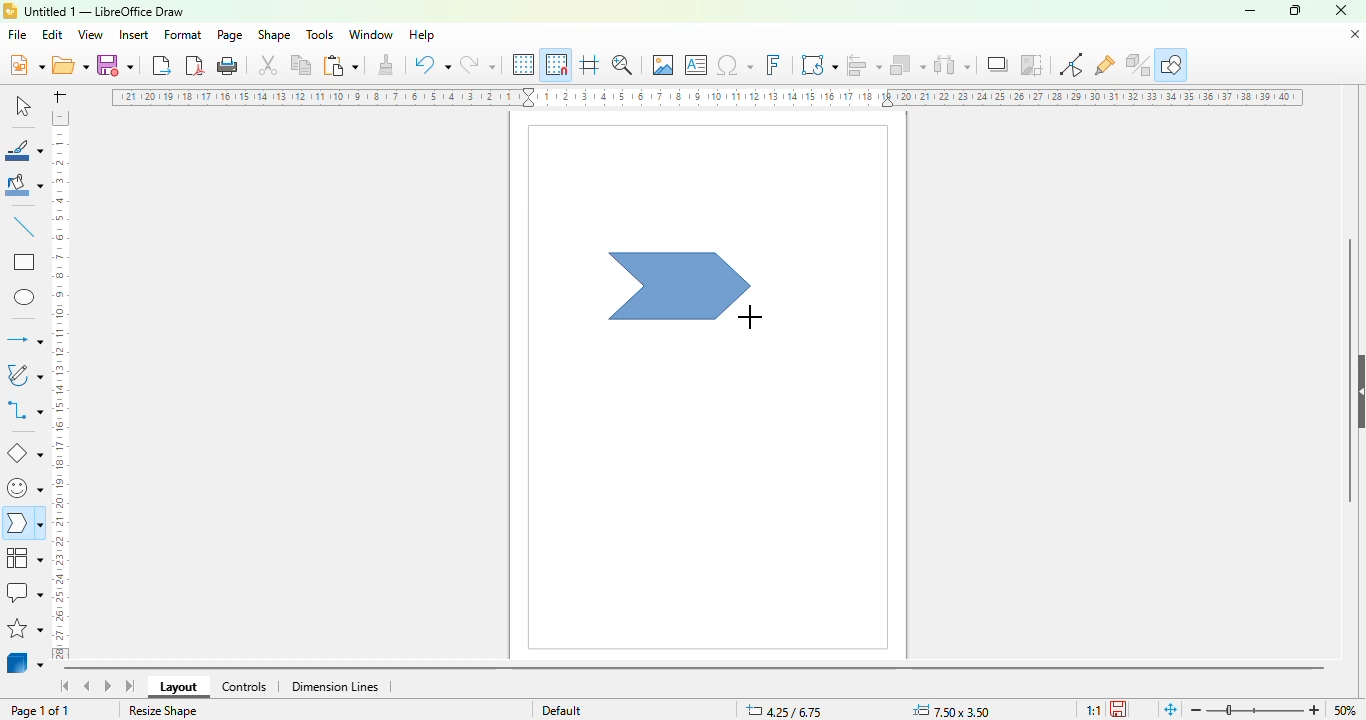 The image size is (1366, 720). Describe the element at coordinates (163, 65) in the screenshot. I see `export` at that location.